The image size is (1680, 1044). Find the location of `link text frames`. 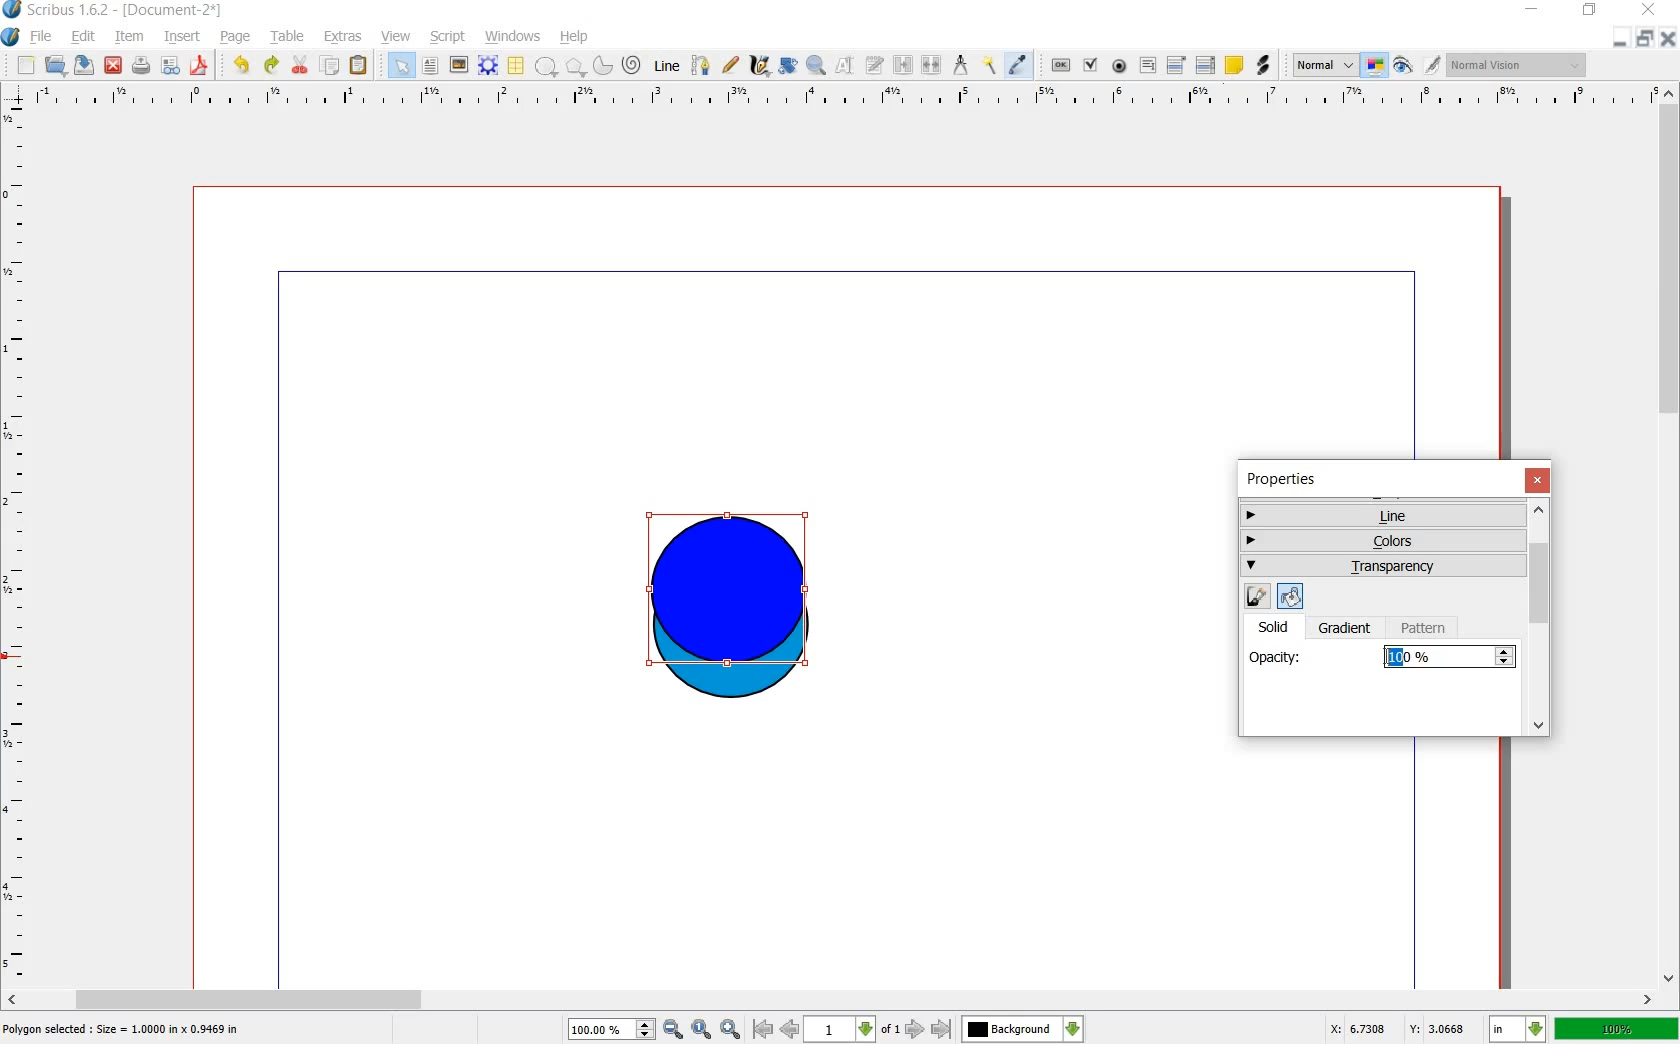

link text frames is located at coordinates (904, 66).